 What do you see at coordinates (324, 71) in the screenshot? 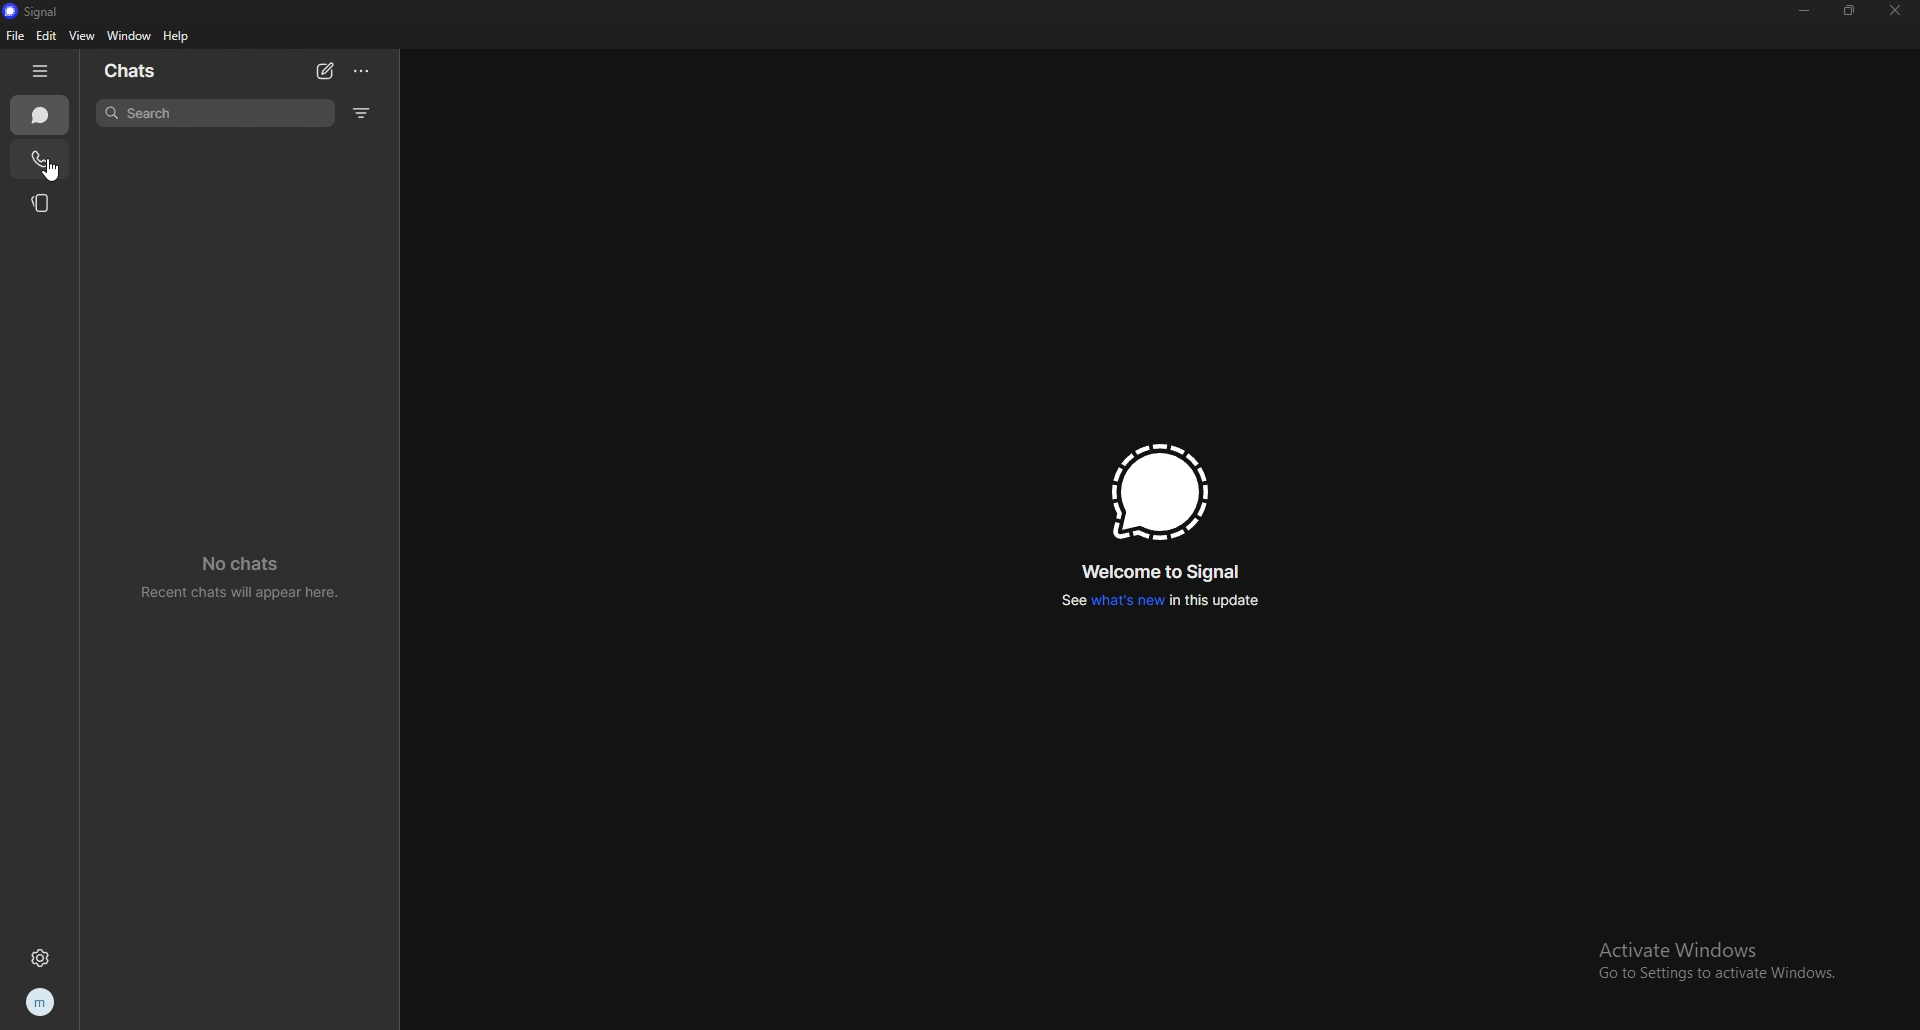
I see `new chat` at bounding box center [324, 71].